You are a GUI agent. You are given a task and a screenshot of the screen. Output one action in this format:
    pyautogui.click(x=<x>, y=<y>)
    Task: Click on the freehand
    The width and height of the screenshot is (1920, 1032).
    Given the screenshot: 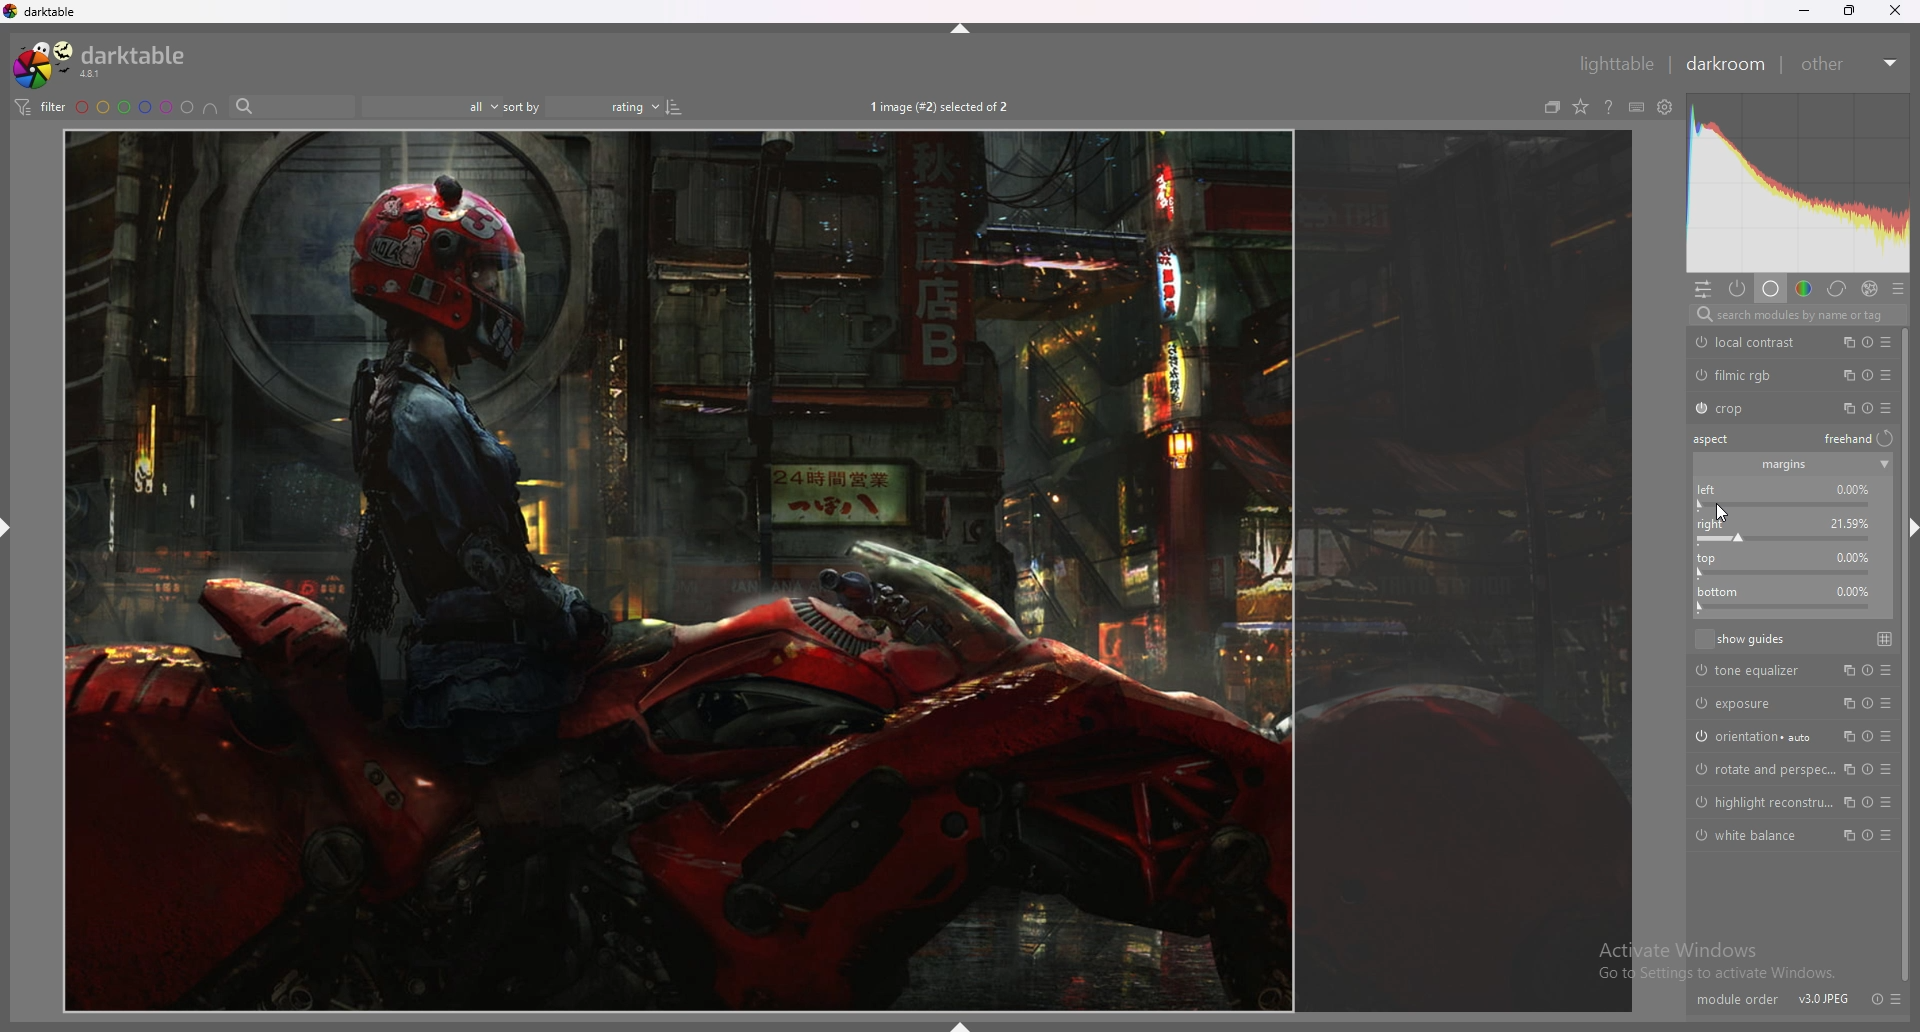 What is the action you would take?
    pyautogui.click(x=1861, y=440)
    